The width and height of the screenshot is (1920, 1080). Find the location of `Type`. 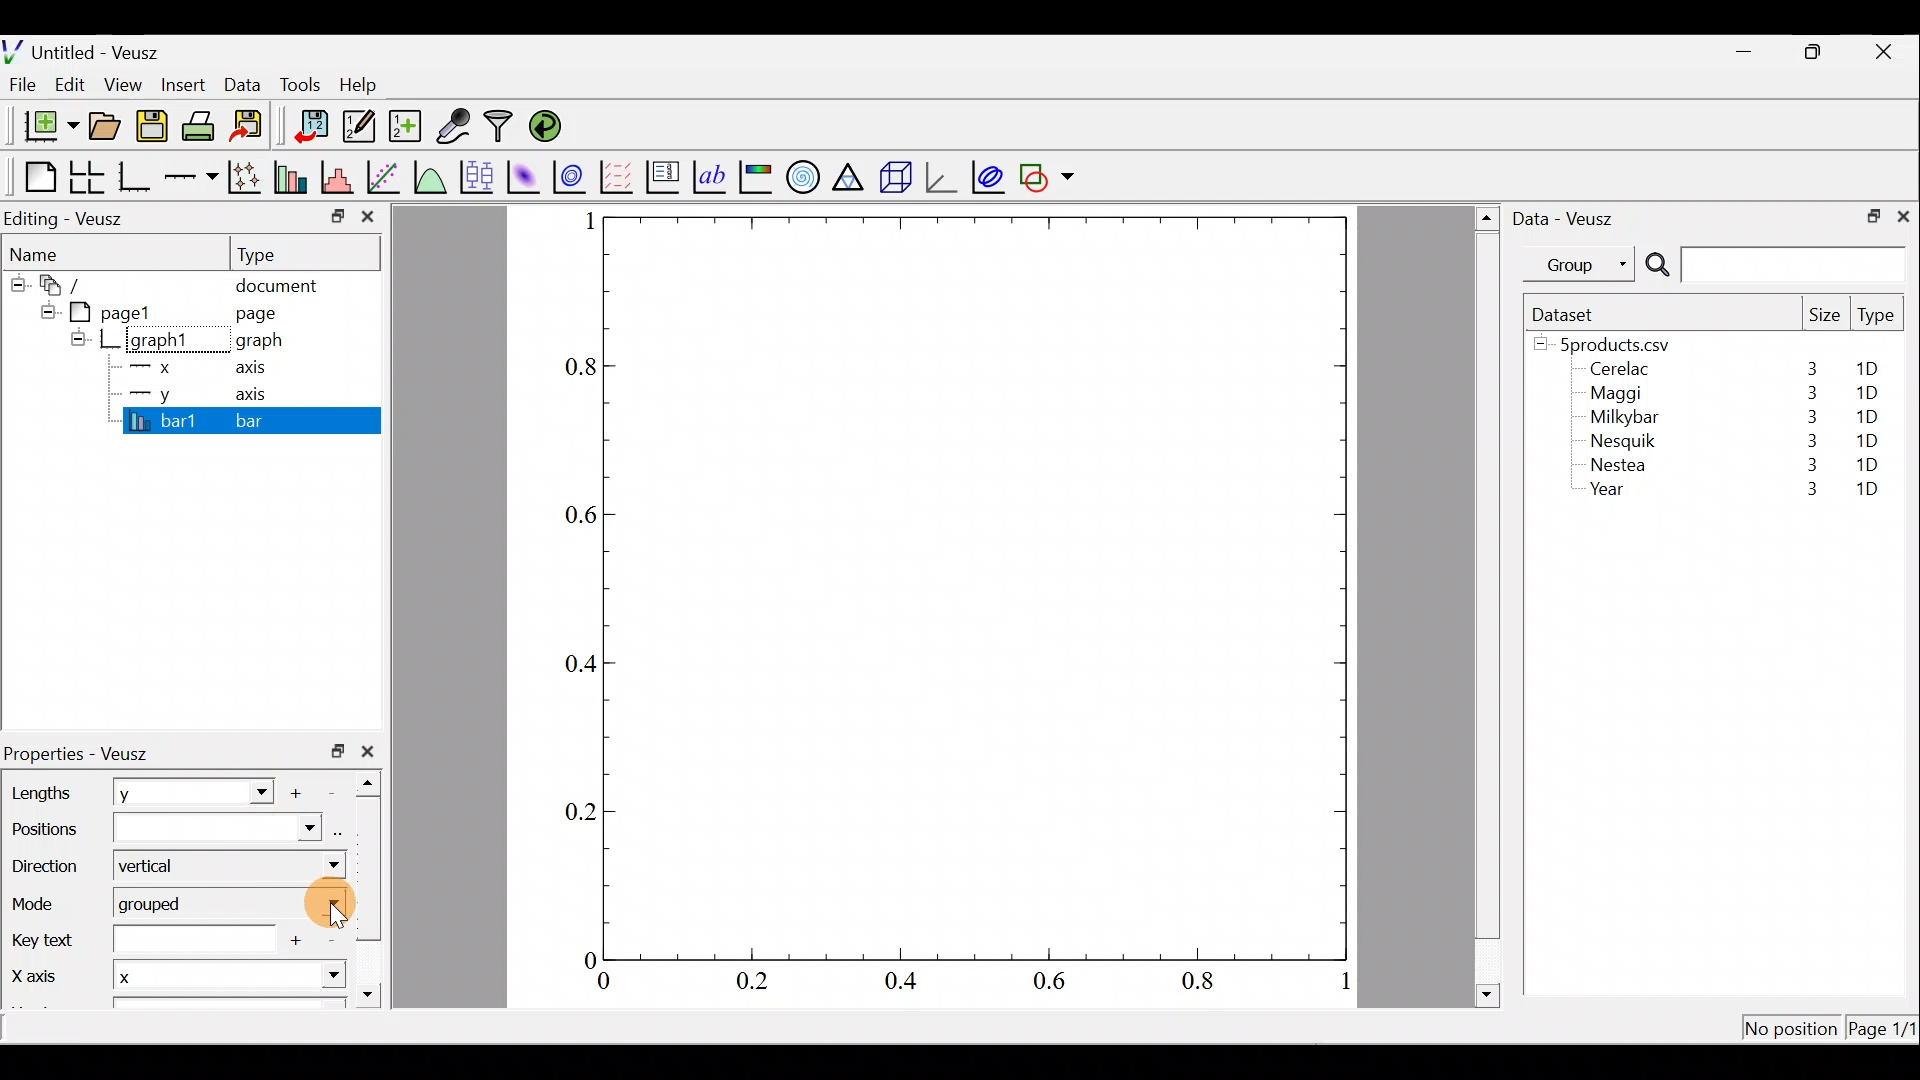

Type is located at coordinates (1878, 320).